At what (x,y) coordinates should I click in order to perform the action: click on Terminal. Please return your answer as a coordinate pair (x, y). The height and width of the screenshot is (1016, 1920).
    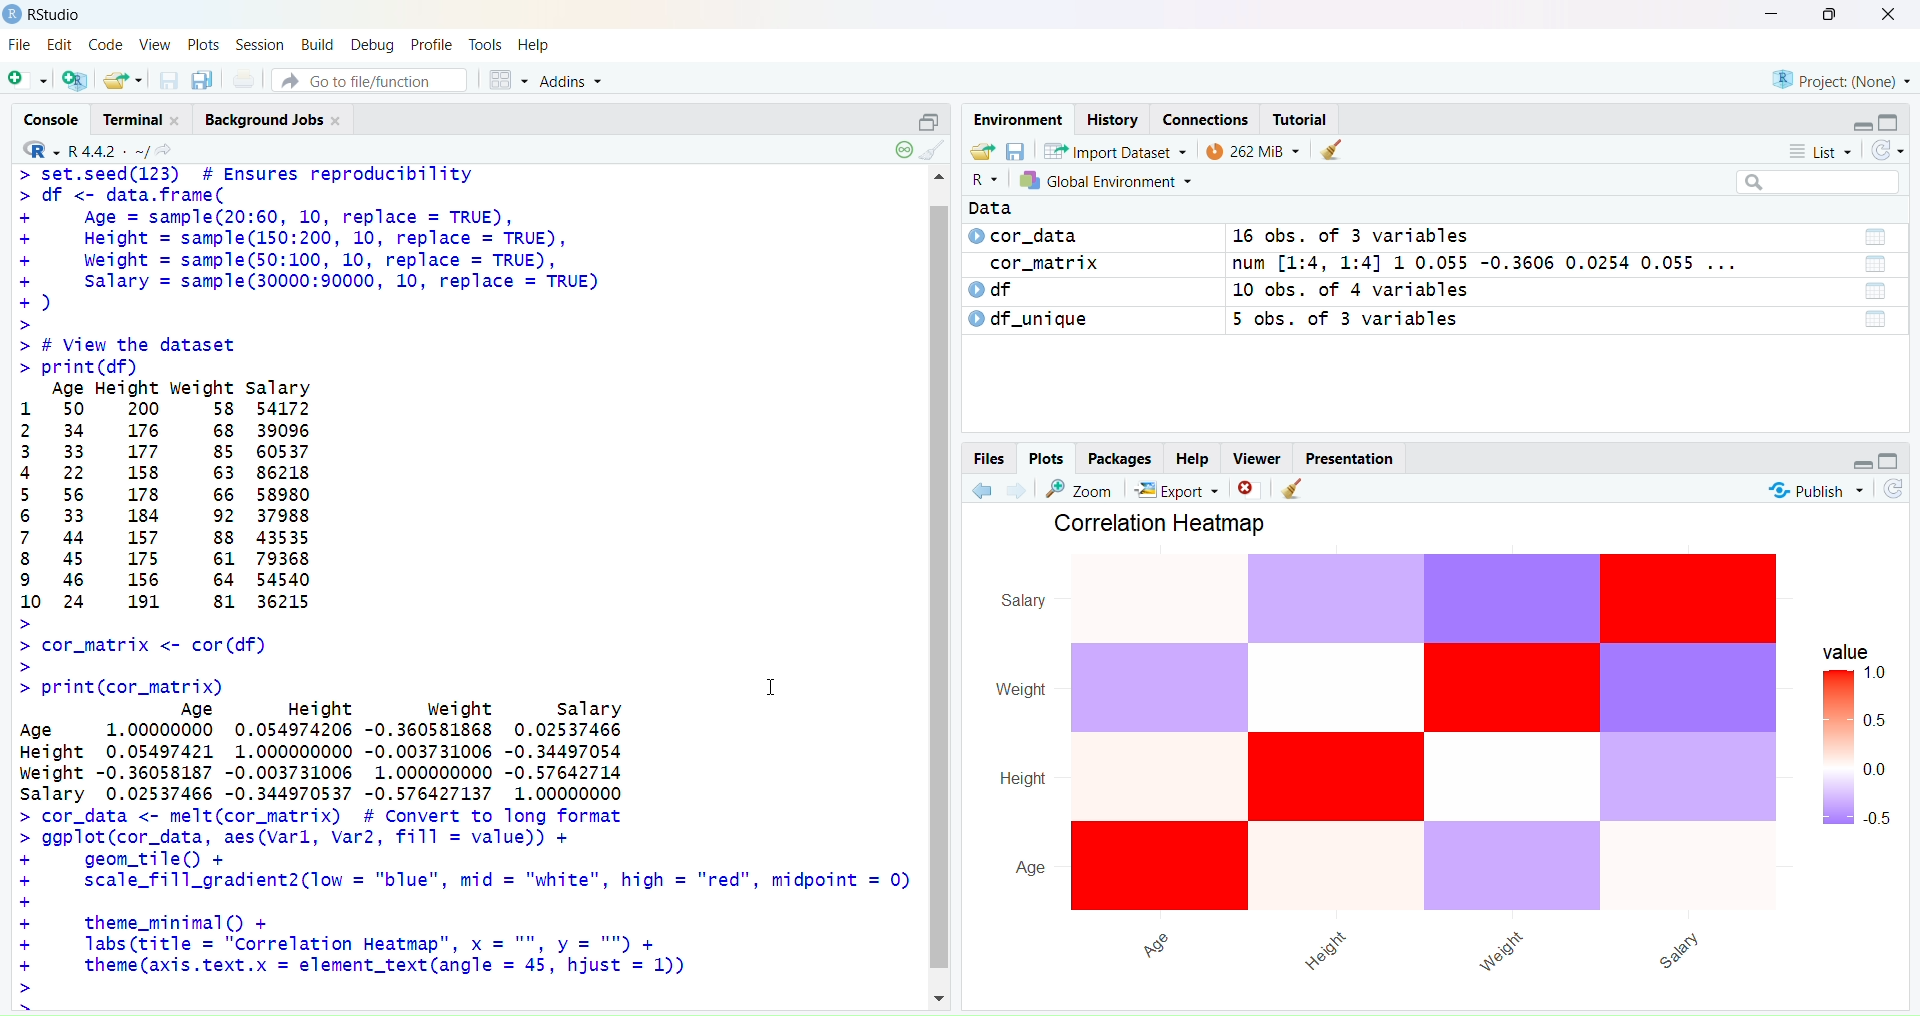
    Looking at the image, I should click on (148, 120).